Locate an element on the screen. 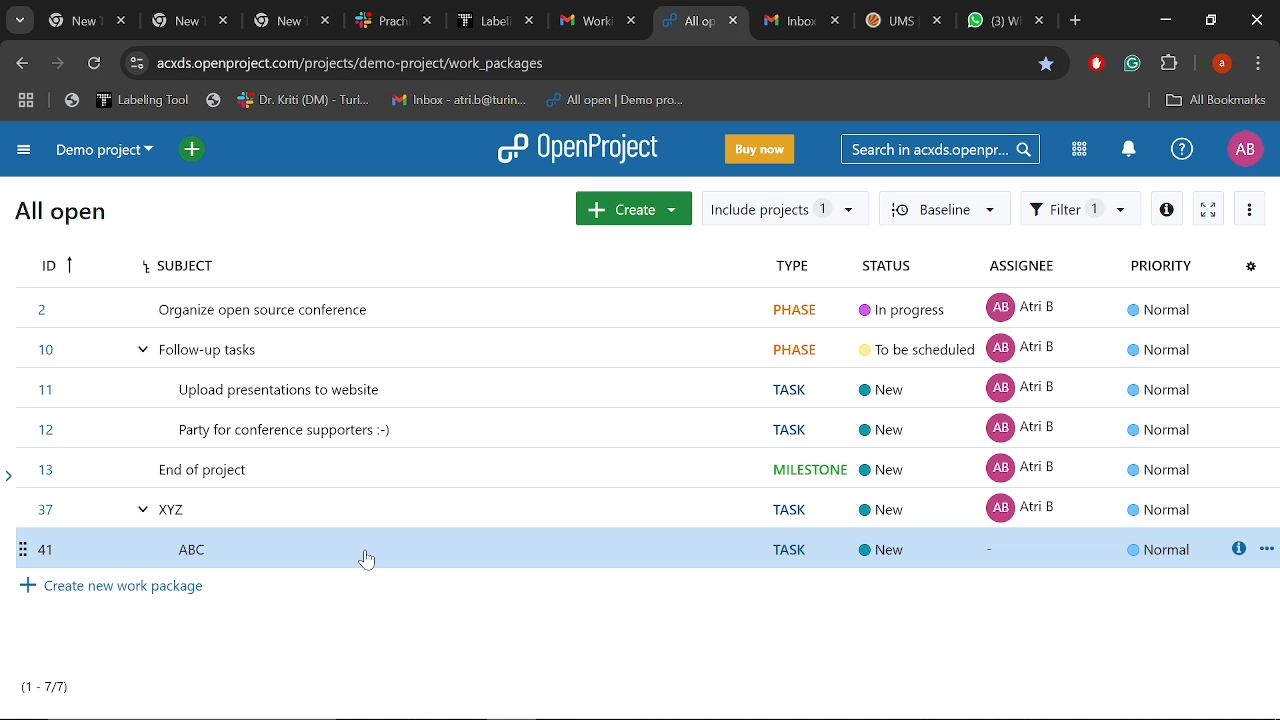 Image resolution: width=1280 pixels, height=720 pixels. Profile is located at coordinates (1243, 149).